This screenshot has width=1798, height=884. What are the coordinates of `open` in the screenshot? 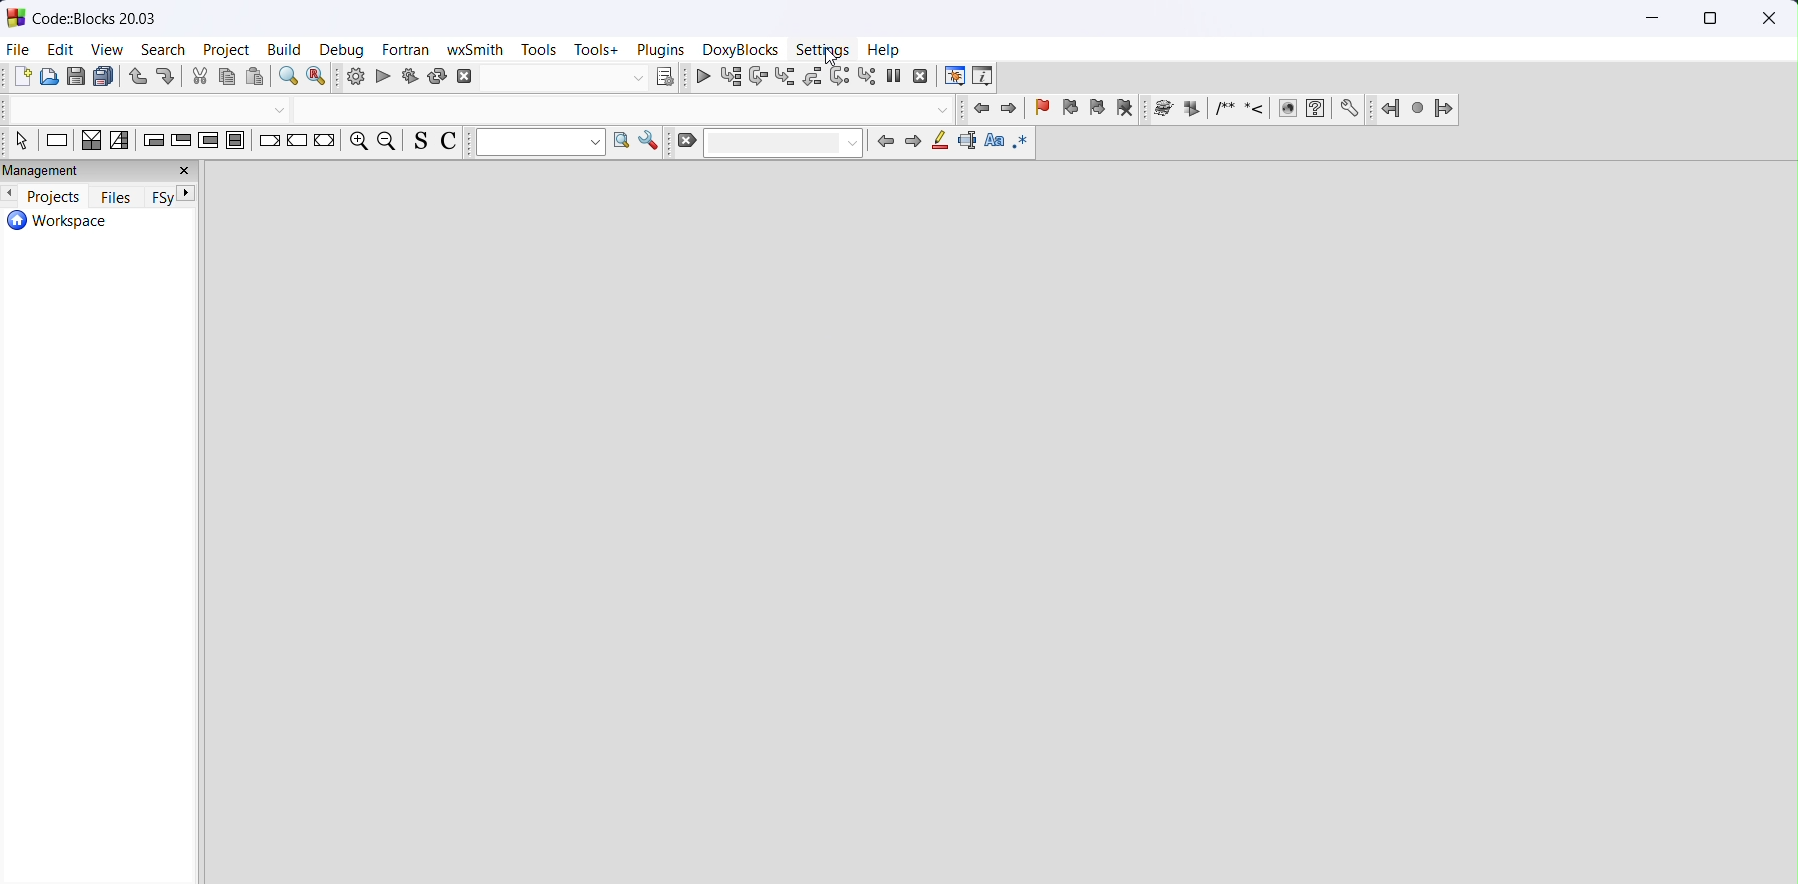 It's located at (51, 77).